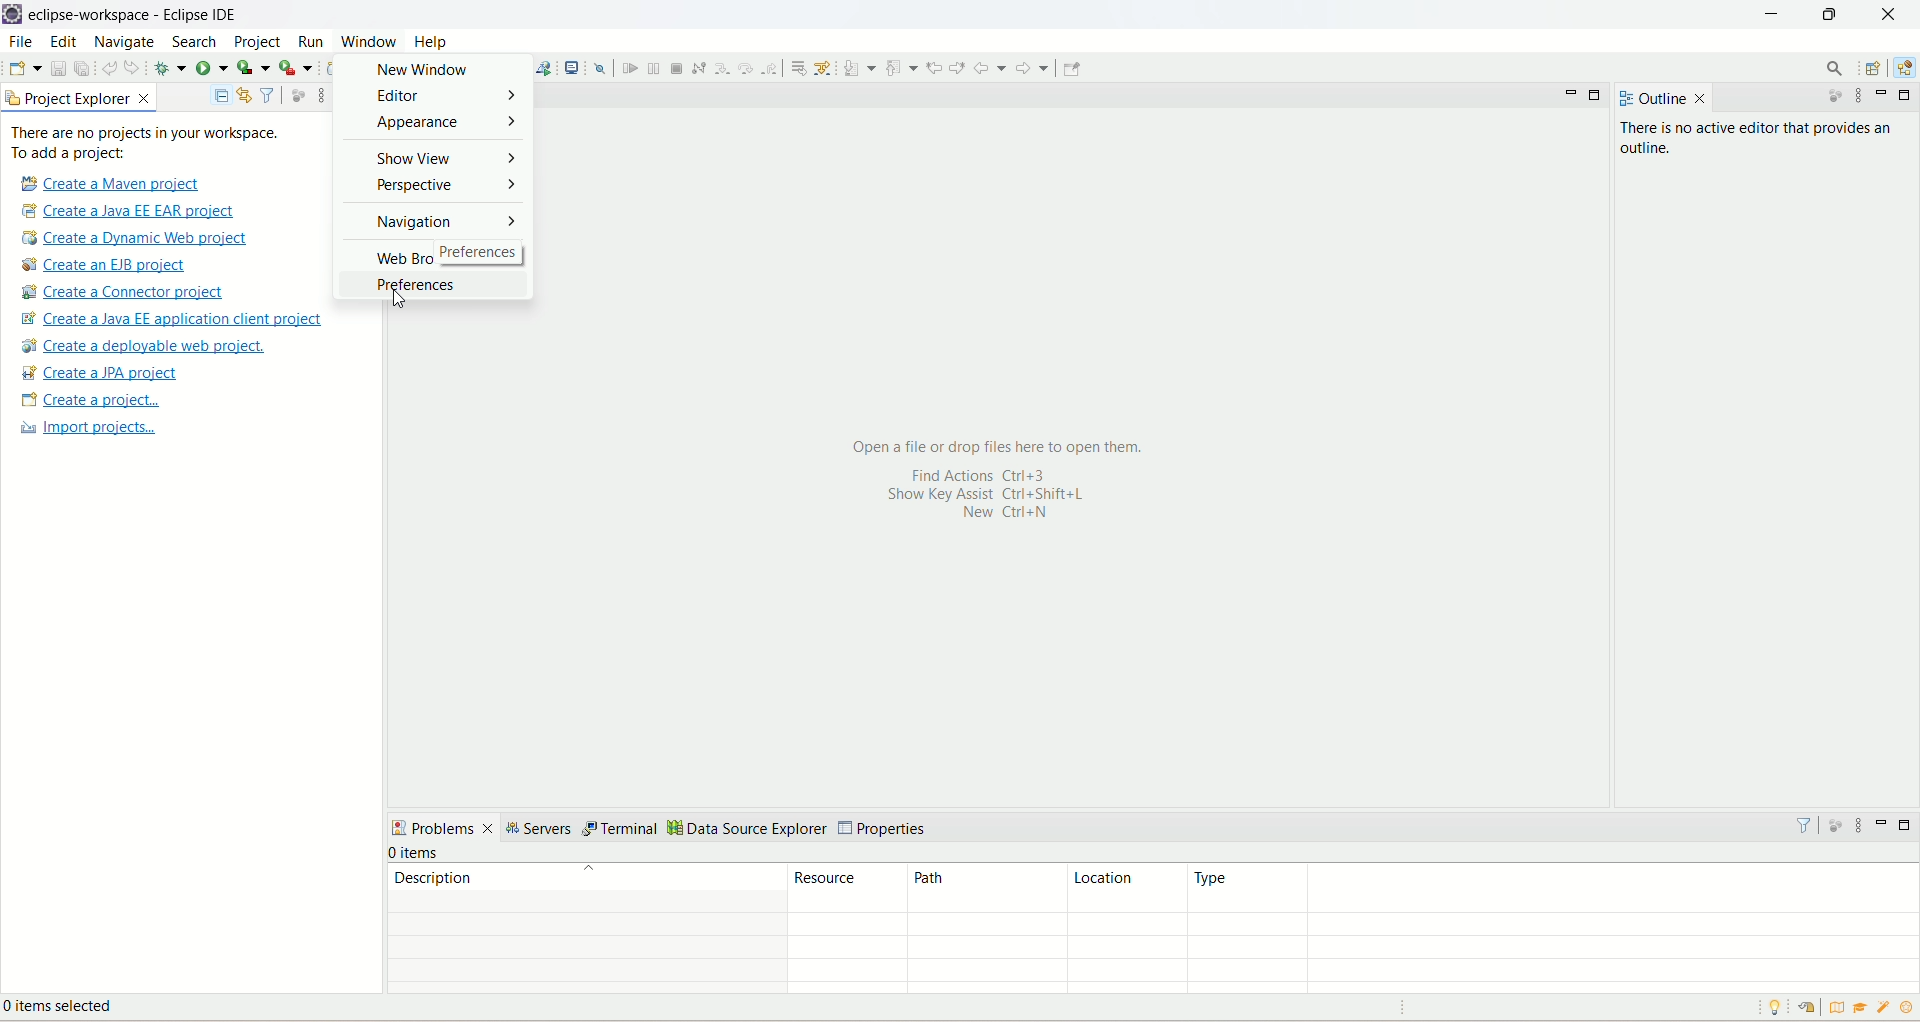 This screenshot has height=1022, width=1920. Describe the element at coordinates (543, 67) in the screenshot. I see `launch web service` at that location.